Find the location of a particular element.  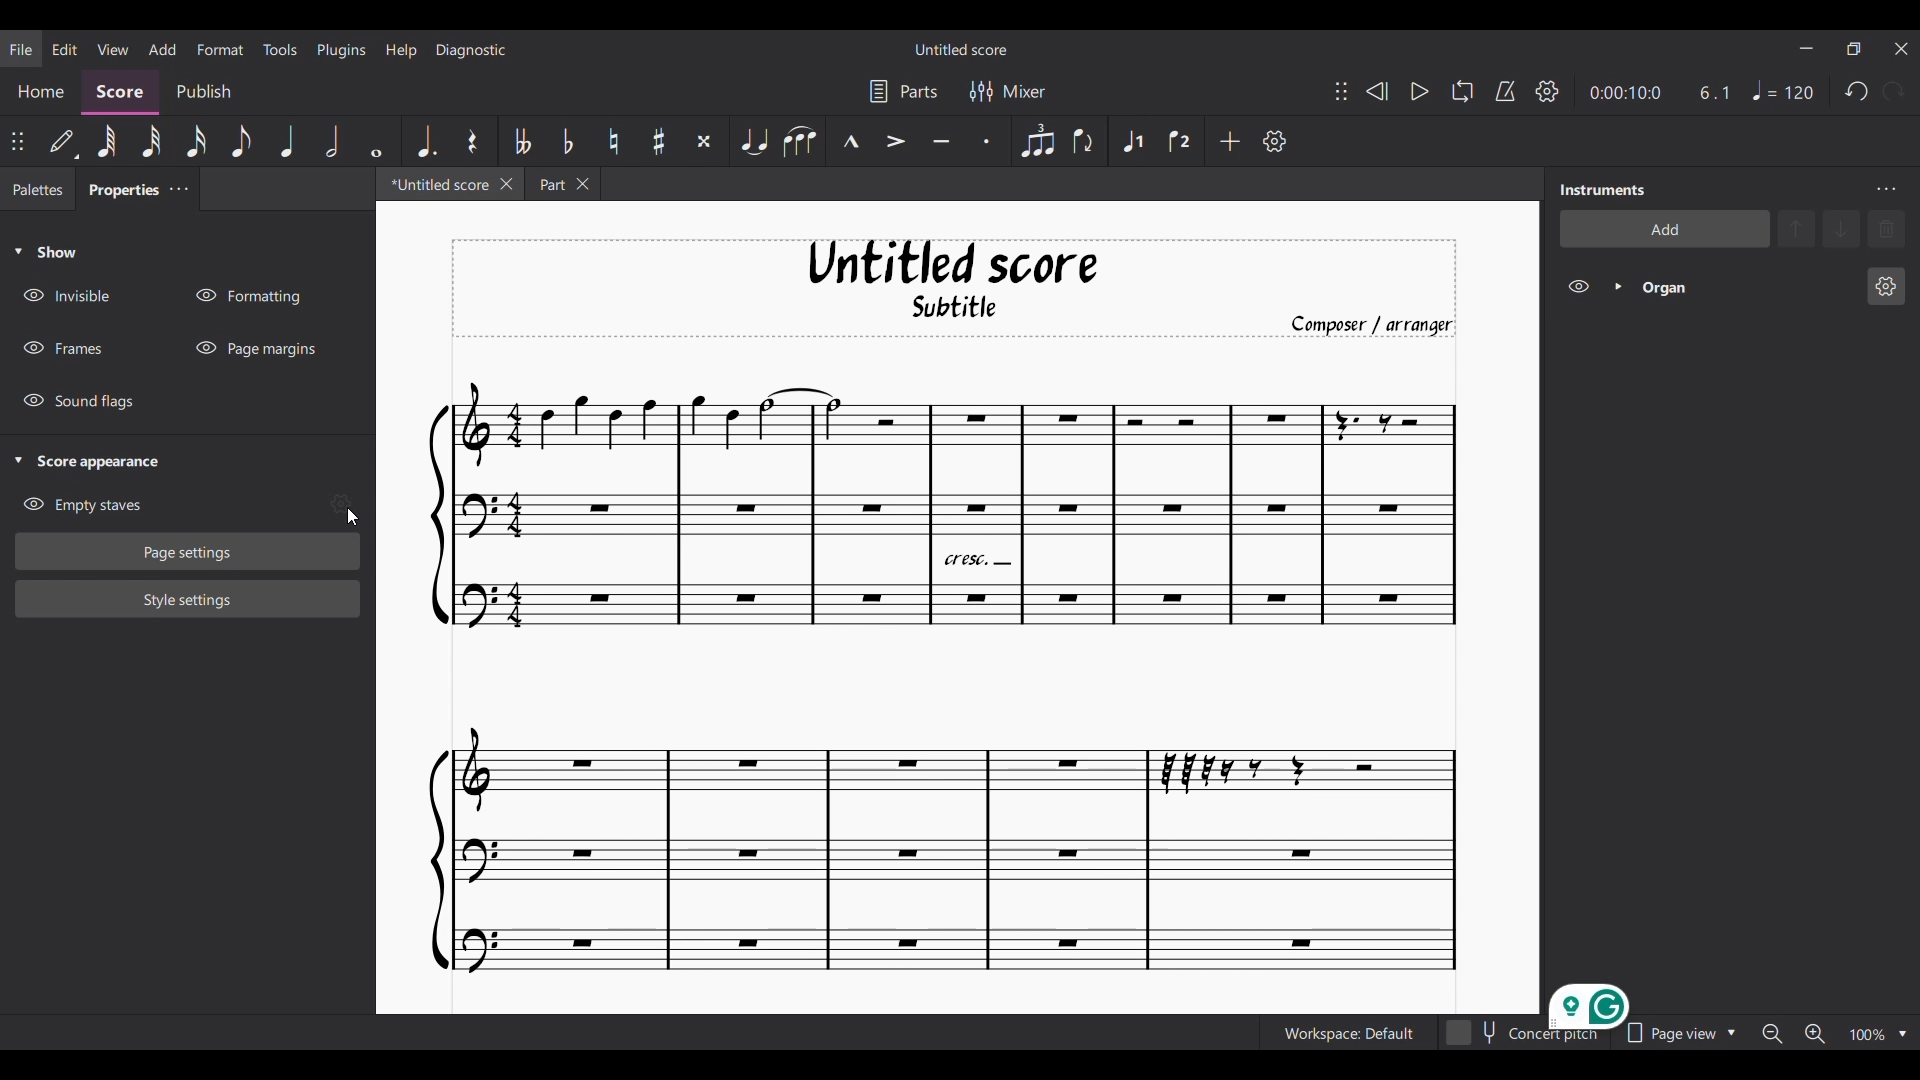

Palettes is located at coordinates (38, 191).